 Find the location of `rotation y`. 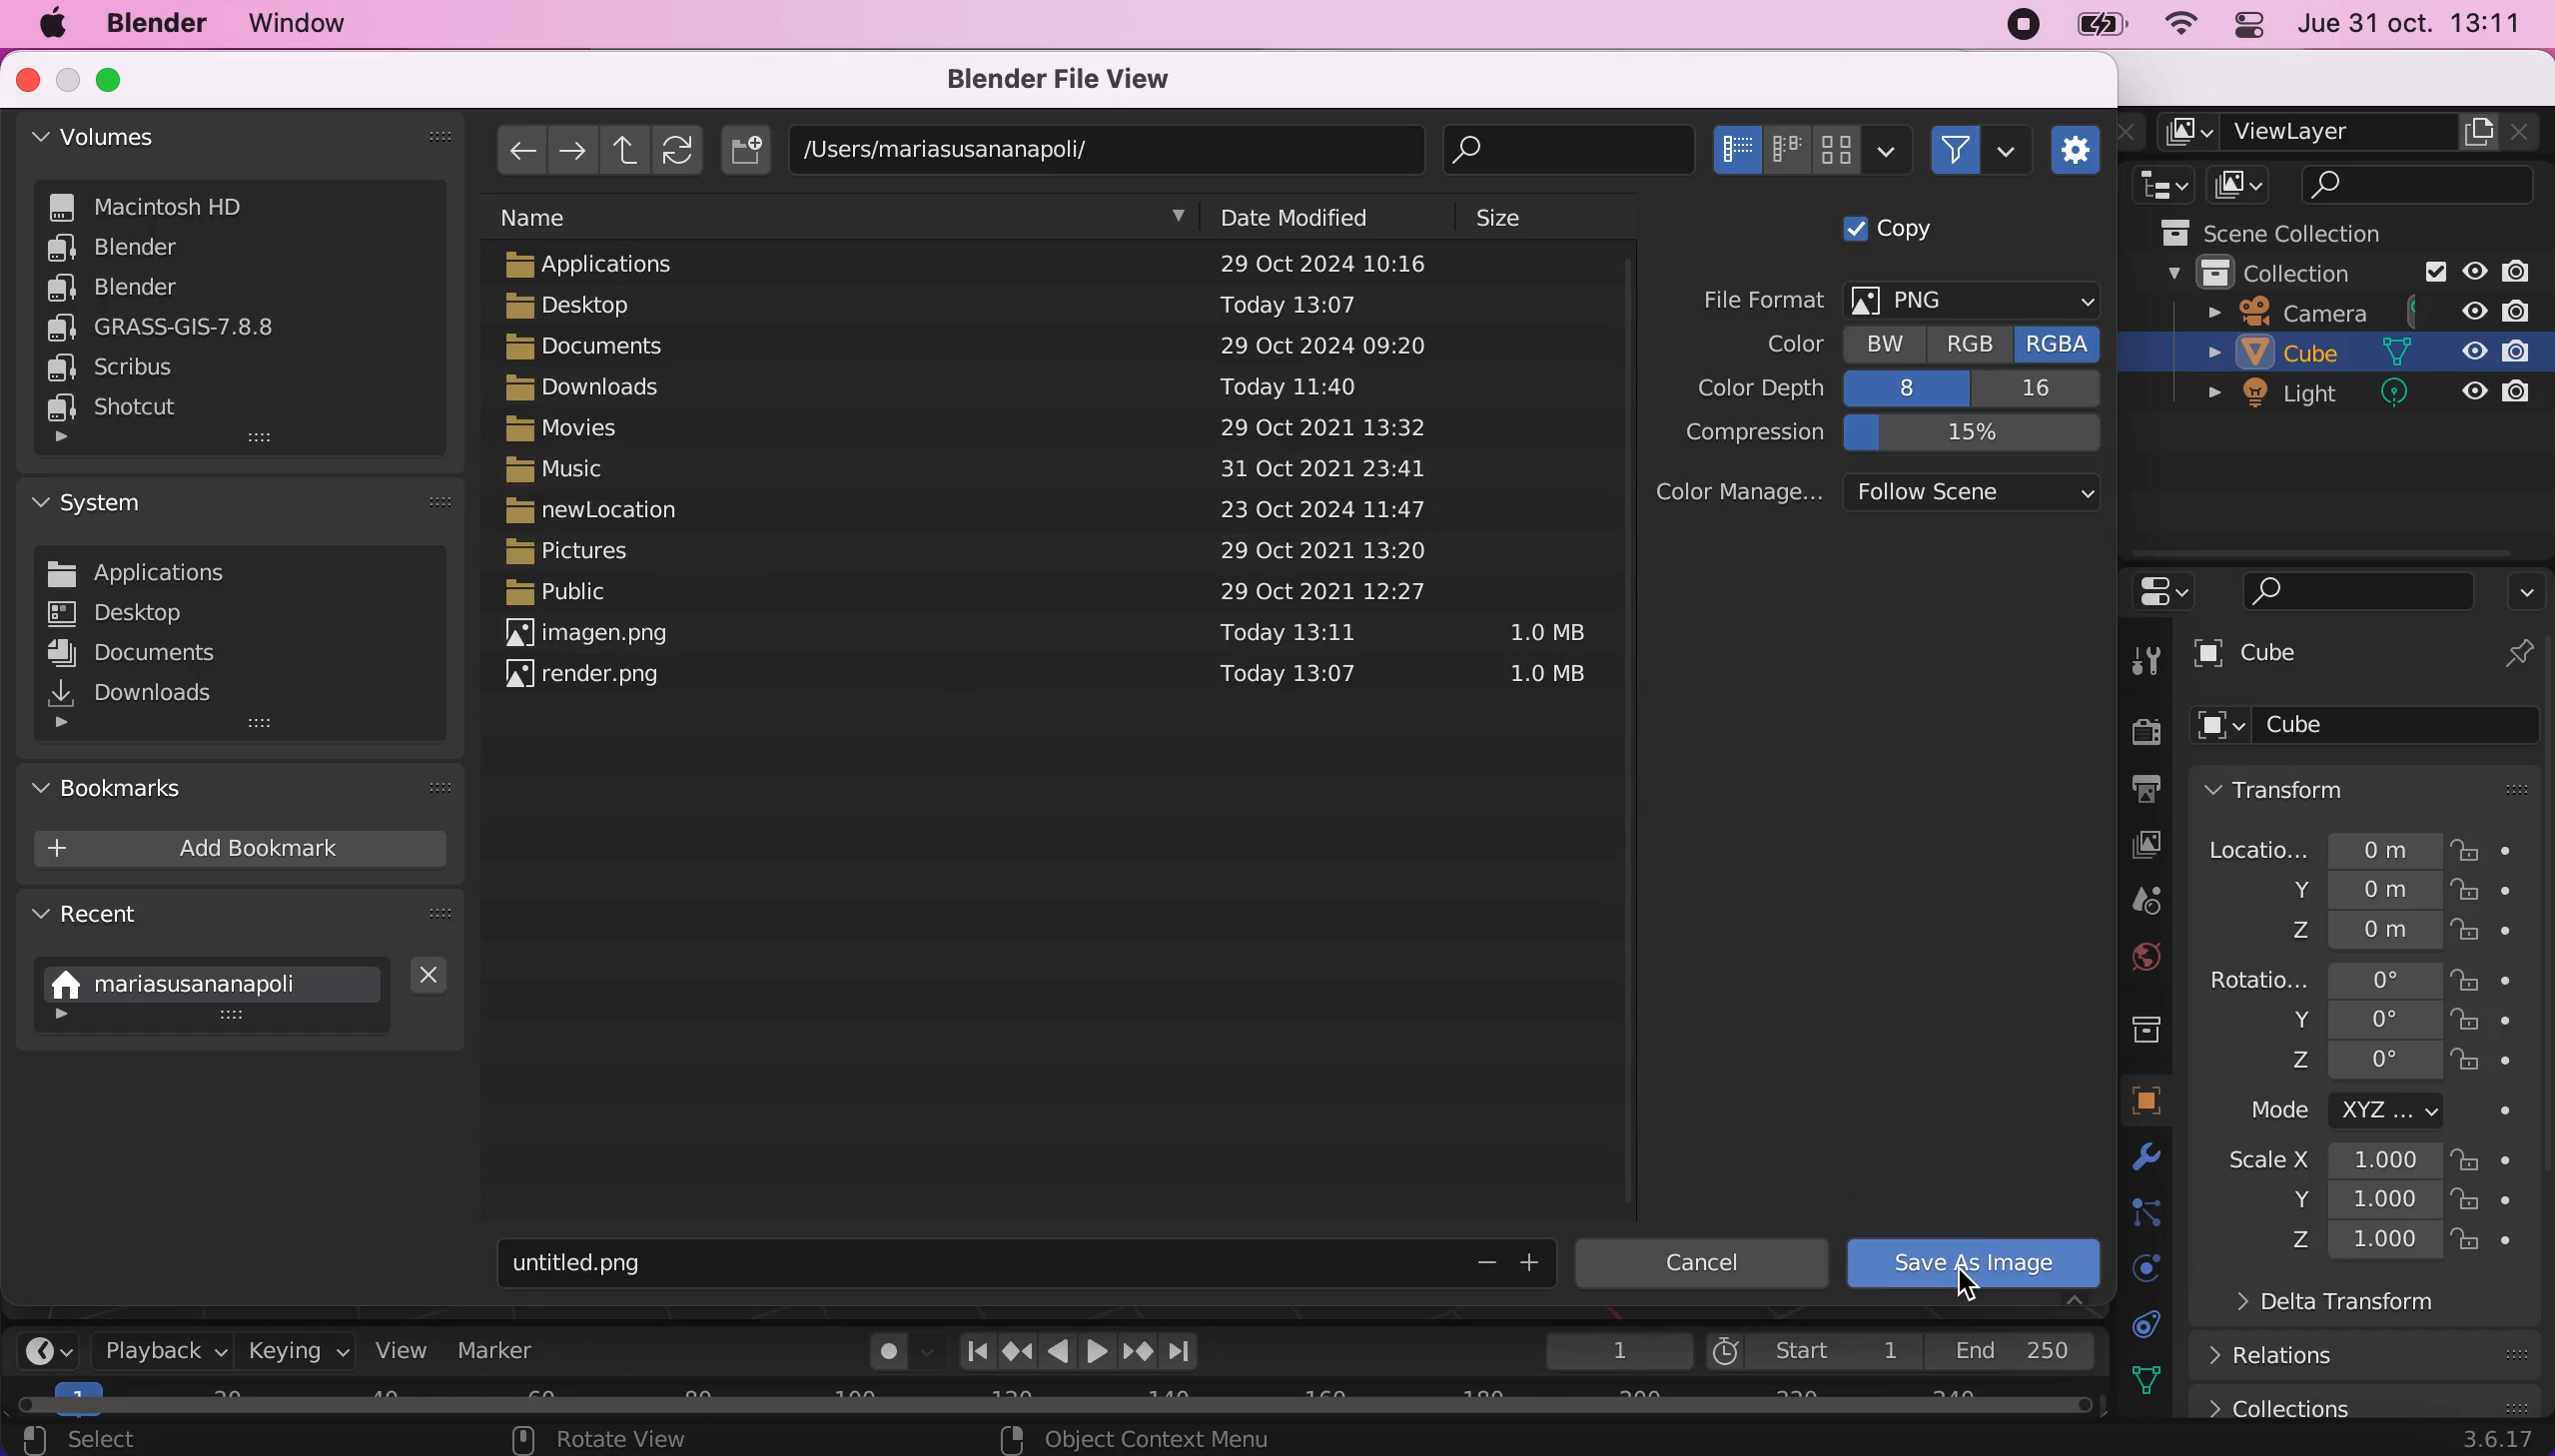

rotation y is located at coordinates (2343, 1022).